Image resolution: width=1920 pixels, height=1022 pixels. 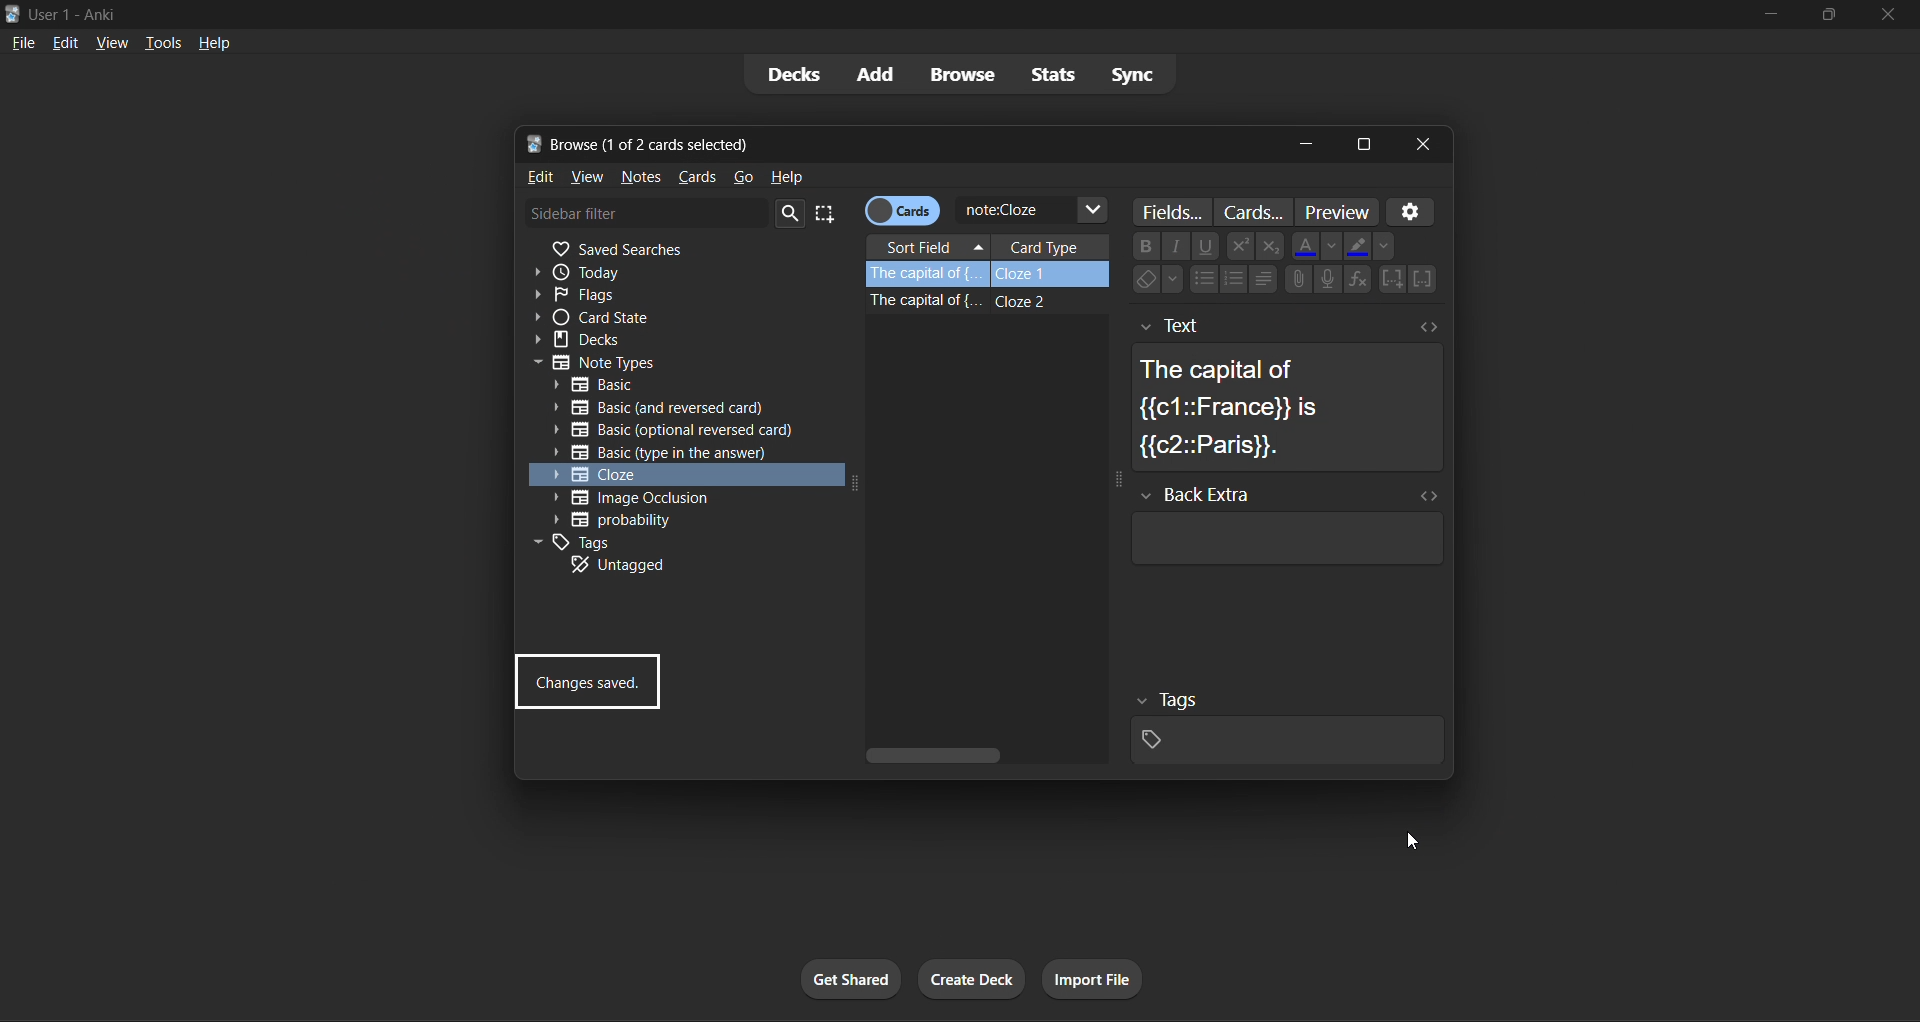 What do you see at coordinates (1336, 211) in the screenshot?
I see `preview card` at bounding box center [1336, 211].